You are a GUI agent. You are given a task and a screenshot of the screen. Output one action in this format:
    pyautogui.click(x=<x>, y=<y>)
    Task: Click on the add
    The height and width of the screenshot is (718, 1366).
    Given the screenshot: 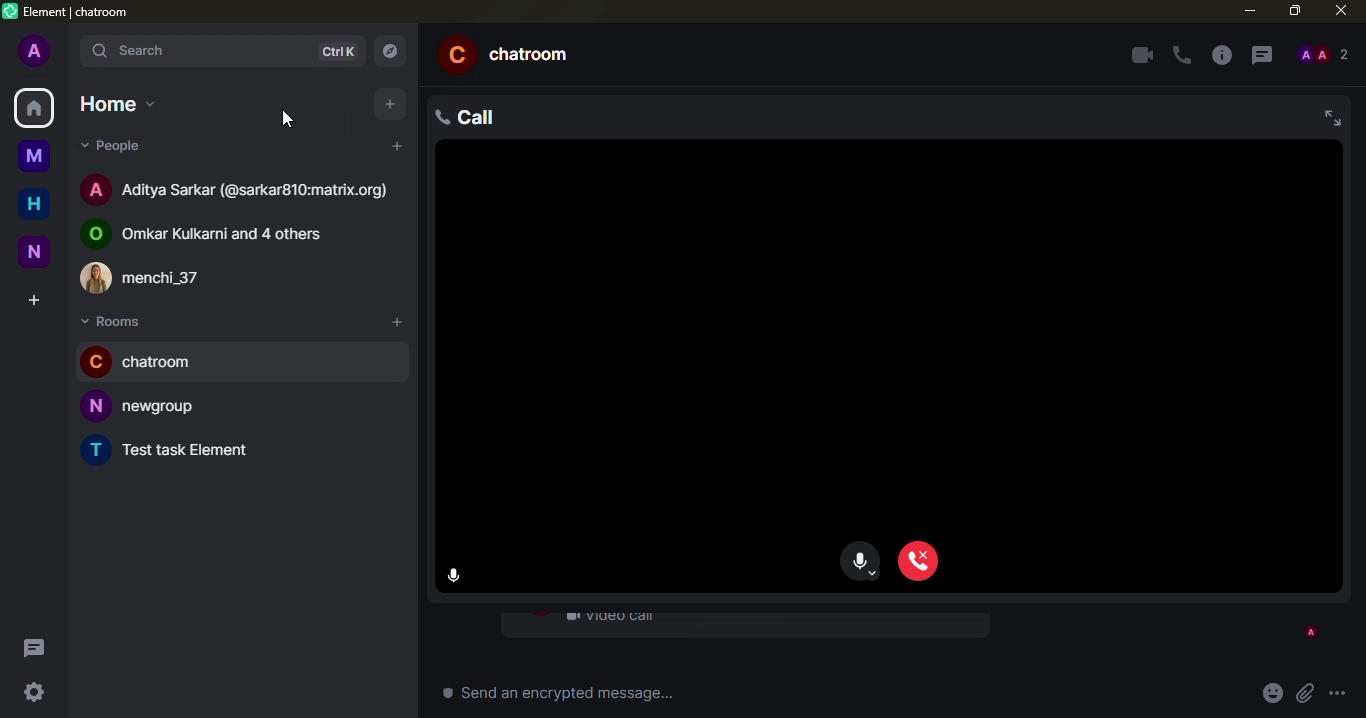 What is the action you would take?
    pyautogui.click(x=394, y=320)
    